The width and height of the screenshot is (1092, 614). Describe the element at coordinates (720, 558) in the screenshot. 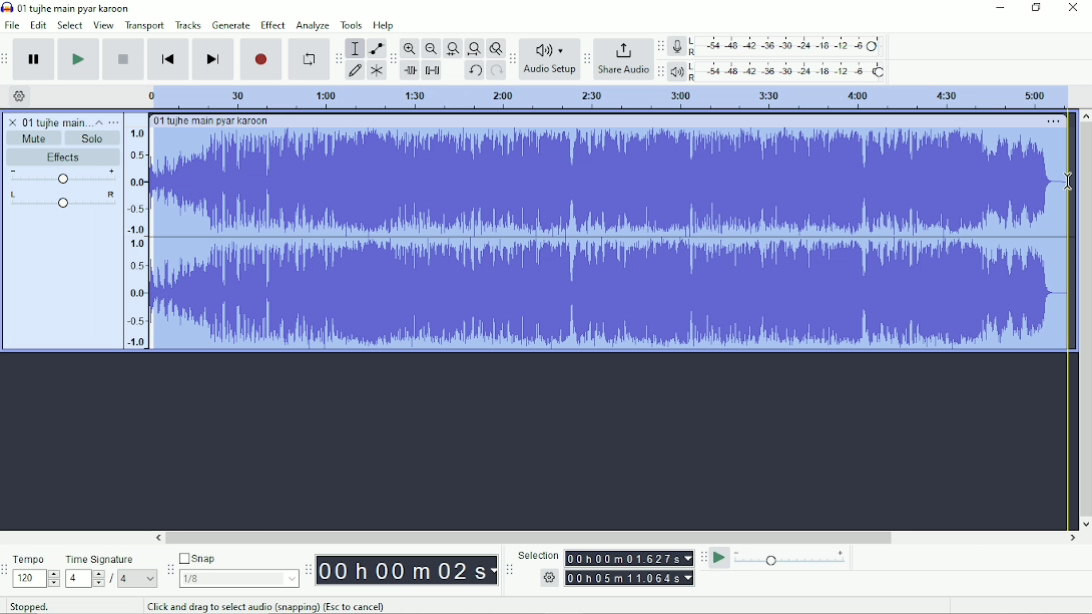

I see `Play-at-speed` at that location.